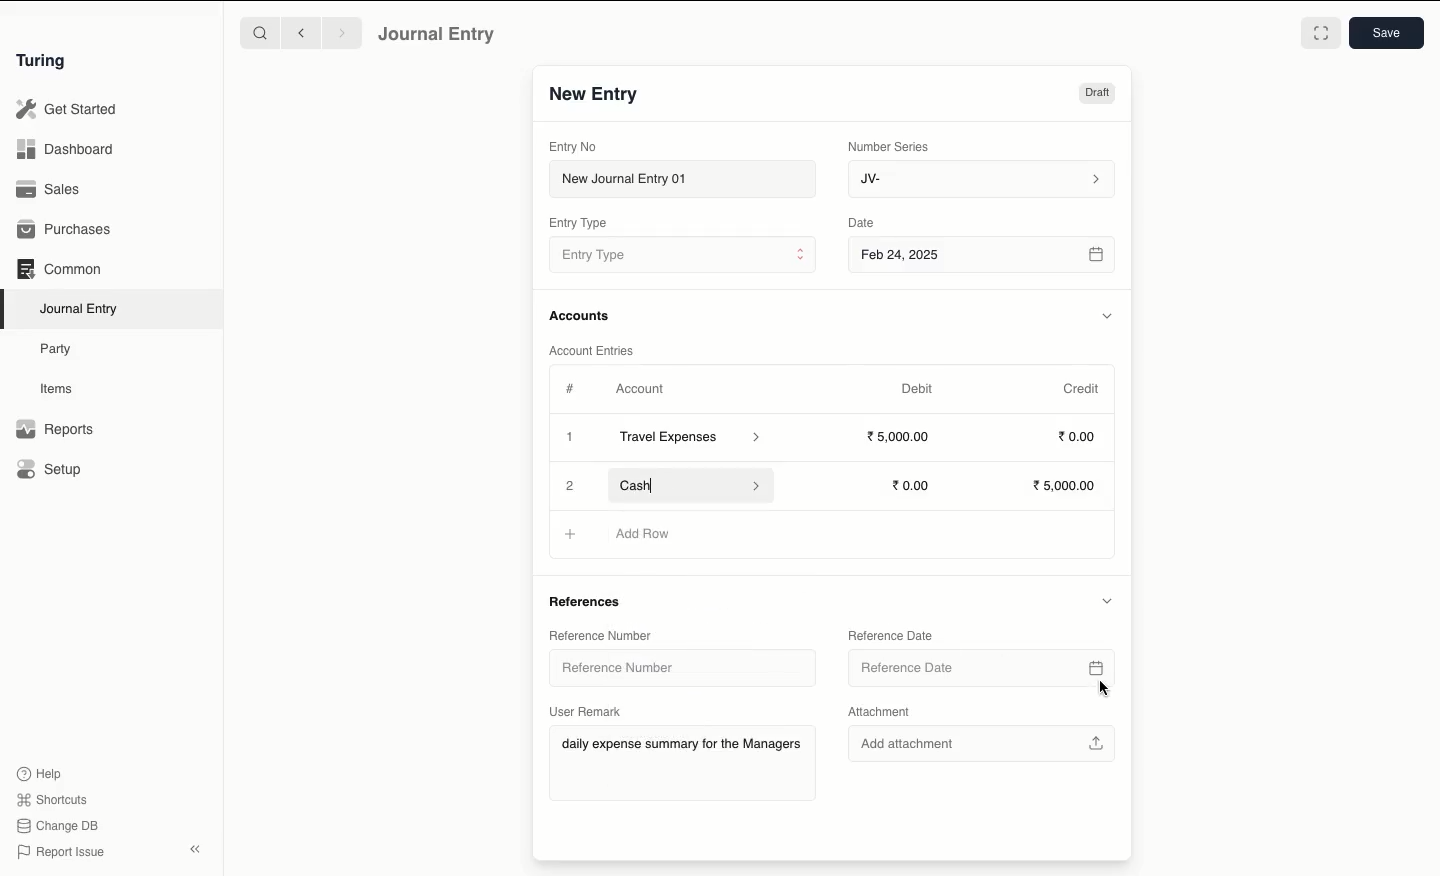  Describe the element at coordinates (602, 635) in the screenshot. I see `Reference Number` at that location.